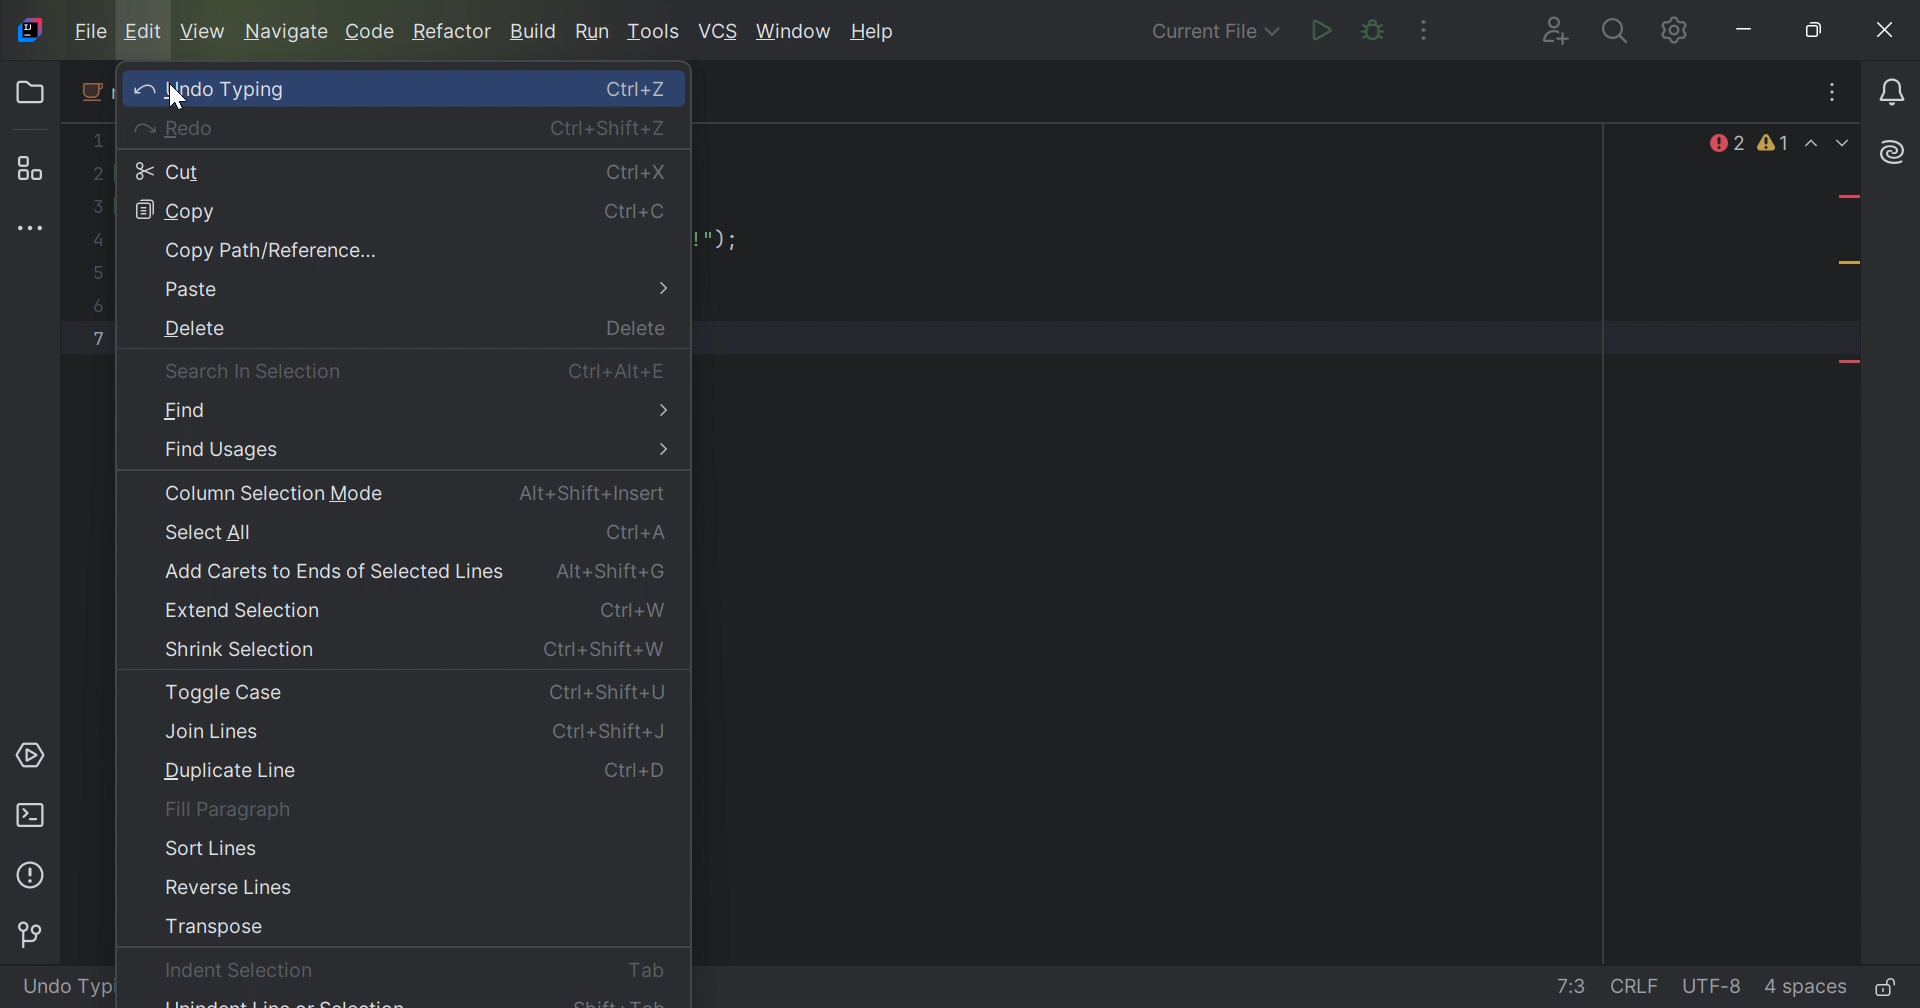  Describe the element at coordinates (451, 34) in the screenshot. I see `Refactor` at that location.